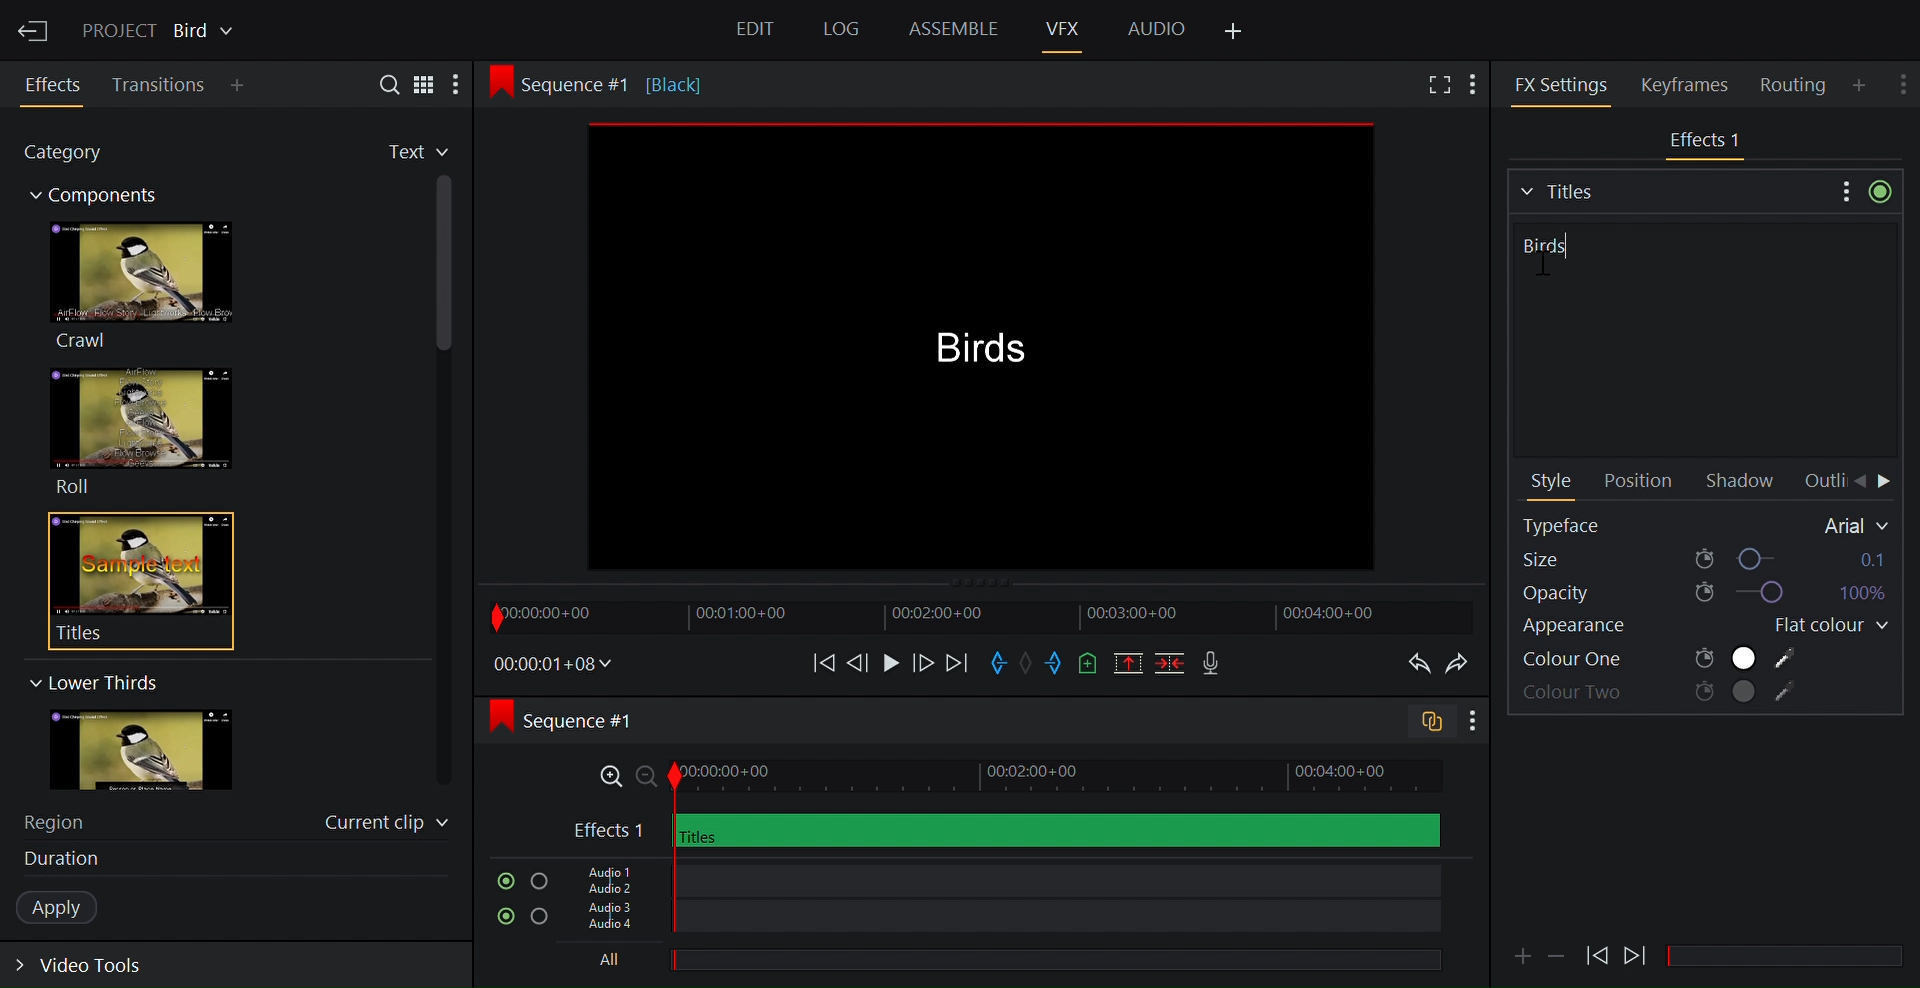 The height and width of the screenshot is (988, 1920). What do you see at coordinates (1478, 82) in the screenshot?
I see `Add Panel` at bounding box center [1478, 82].